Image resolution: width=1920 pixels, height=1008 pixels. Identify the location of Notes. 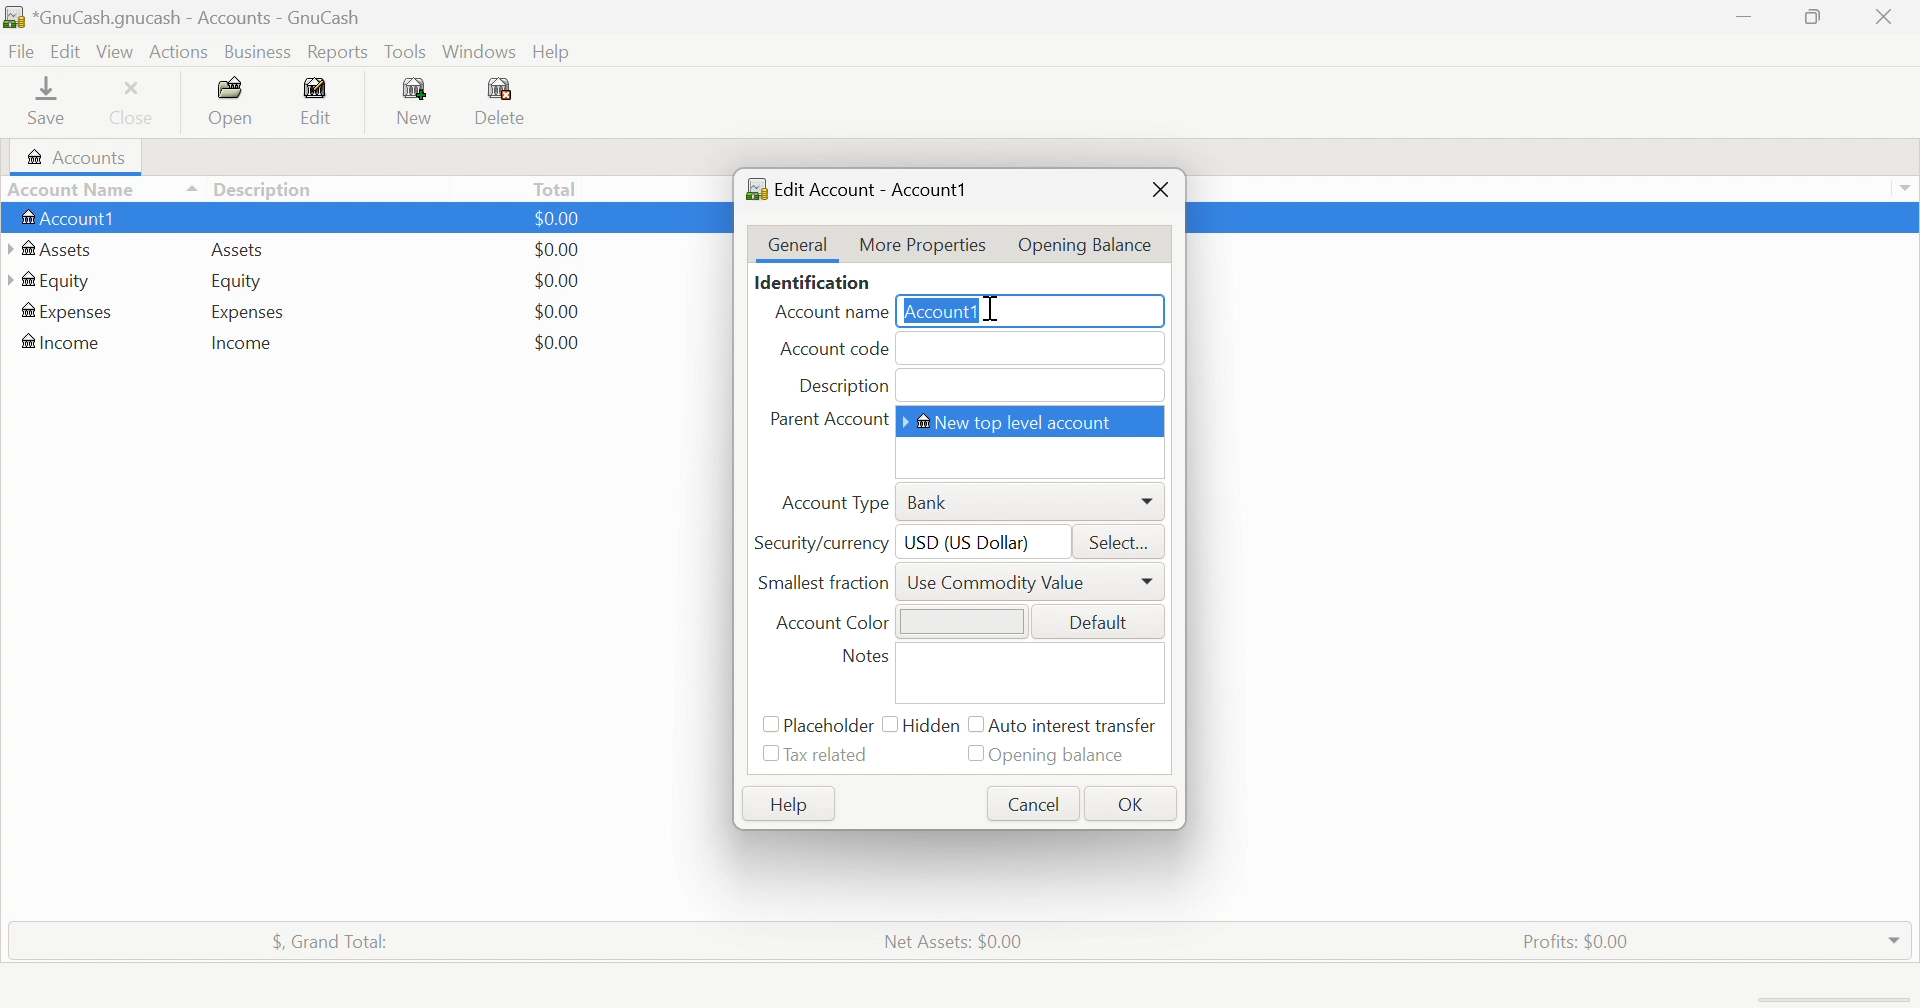
(863, 657).